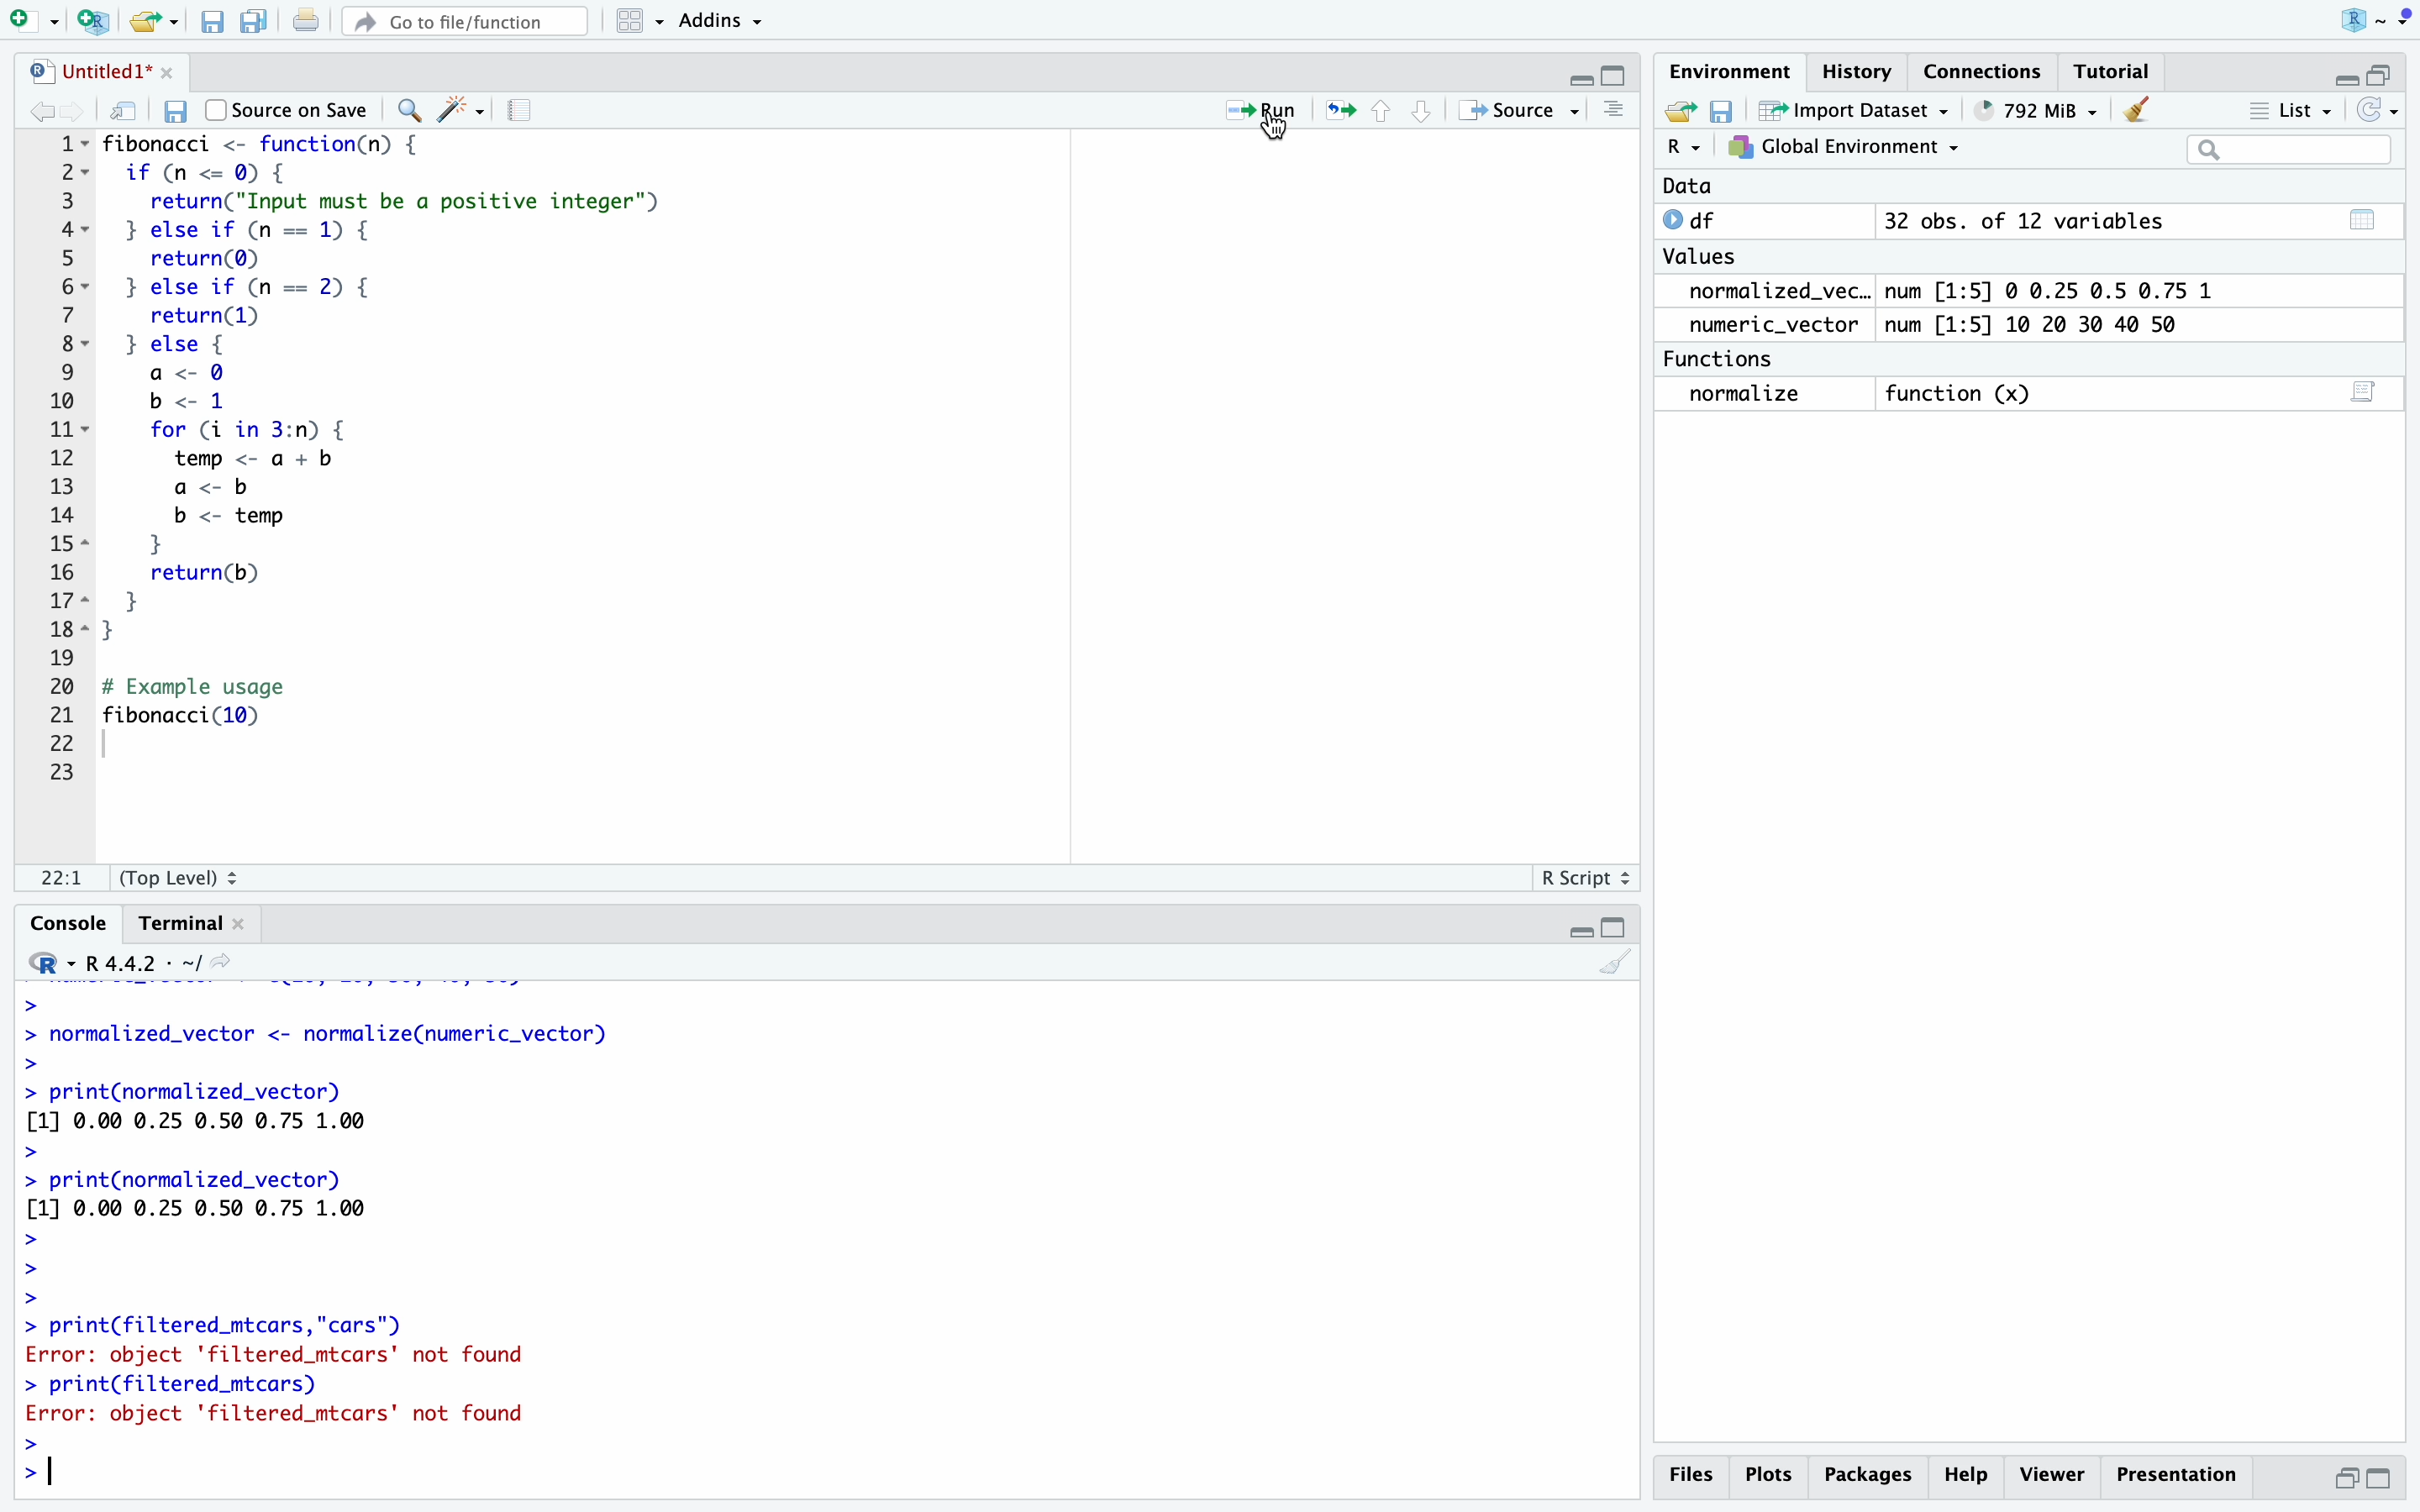 Image resolution: width=2420 pixels, height=1512 pixels. Describe the element at coordinates (20, 1472) in the screenshot. I see `prompt cursor` at that location.